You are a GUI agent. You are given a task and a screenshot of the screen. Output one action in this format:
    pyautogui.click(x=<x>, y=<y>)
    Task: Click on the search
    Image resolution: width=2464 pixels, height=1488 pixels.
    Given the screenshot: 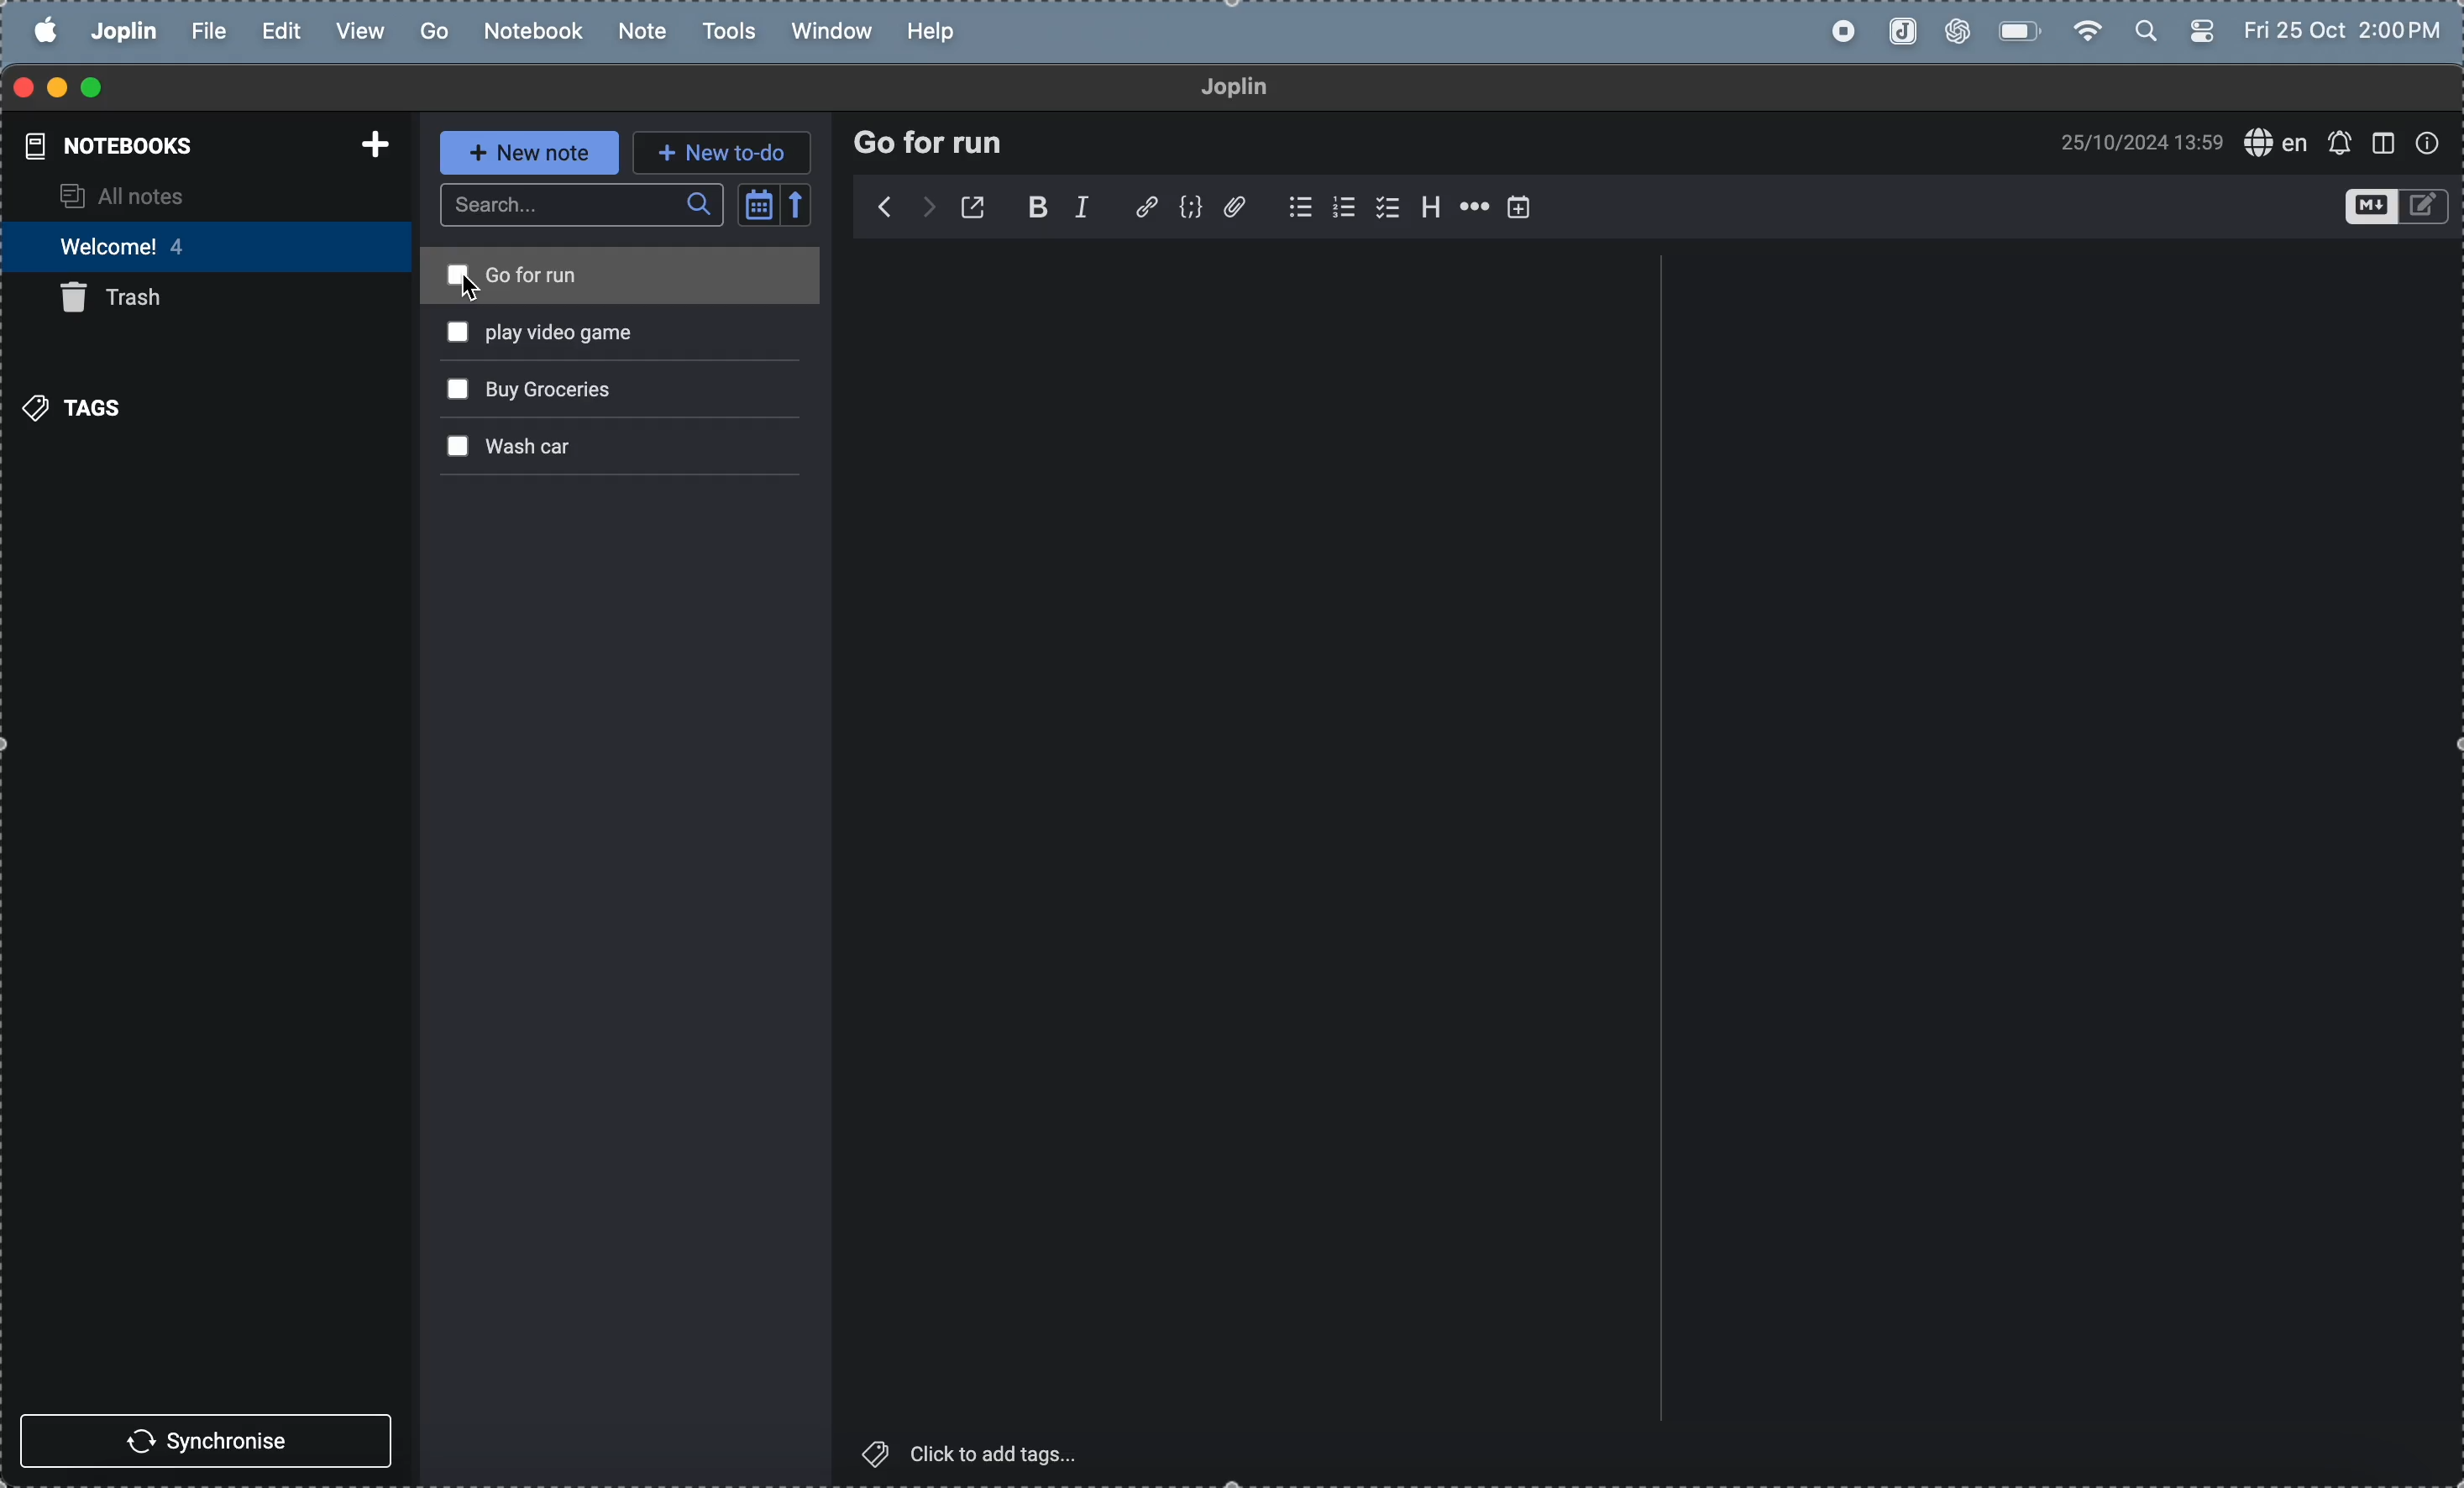 What is the action you would take?
    pyautogui.click(x=576, y=206)
    